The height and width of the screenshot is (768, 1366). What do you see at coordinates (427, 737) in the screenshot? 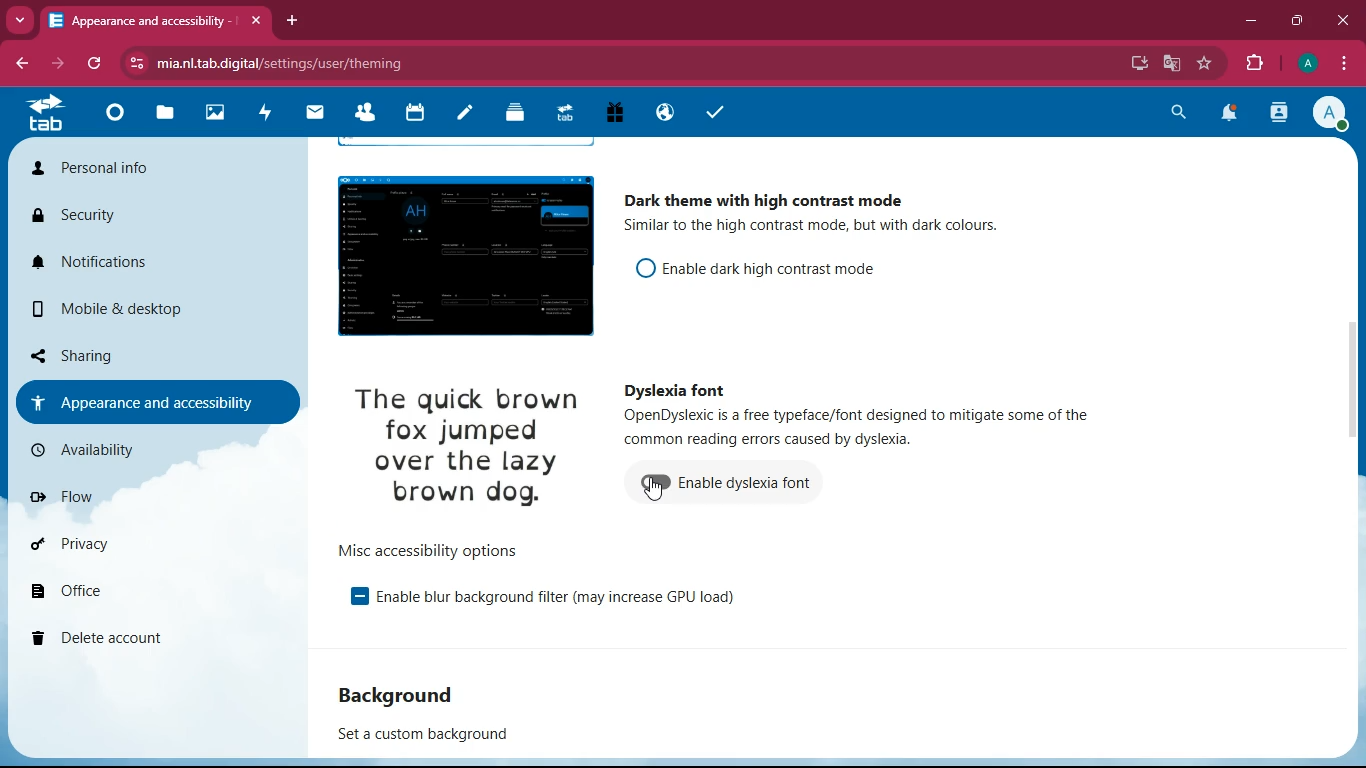
I see `set a custom background` at bounding box center [427, 737].